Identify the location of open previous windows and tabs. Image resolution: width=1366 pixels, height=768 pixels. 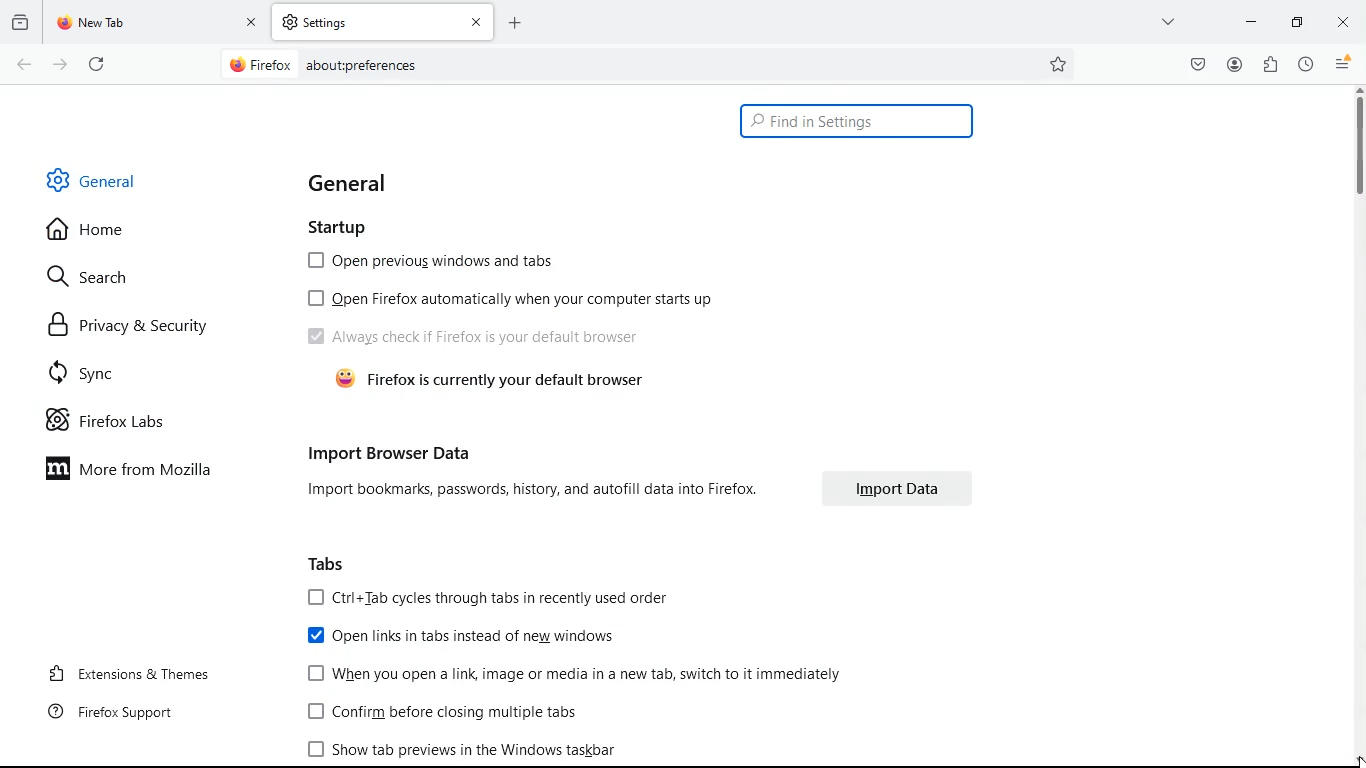
(437, 265).